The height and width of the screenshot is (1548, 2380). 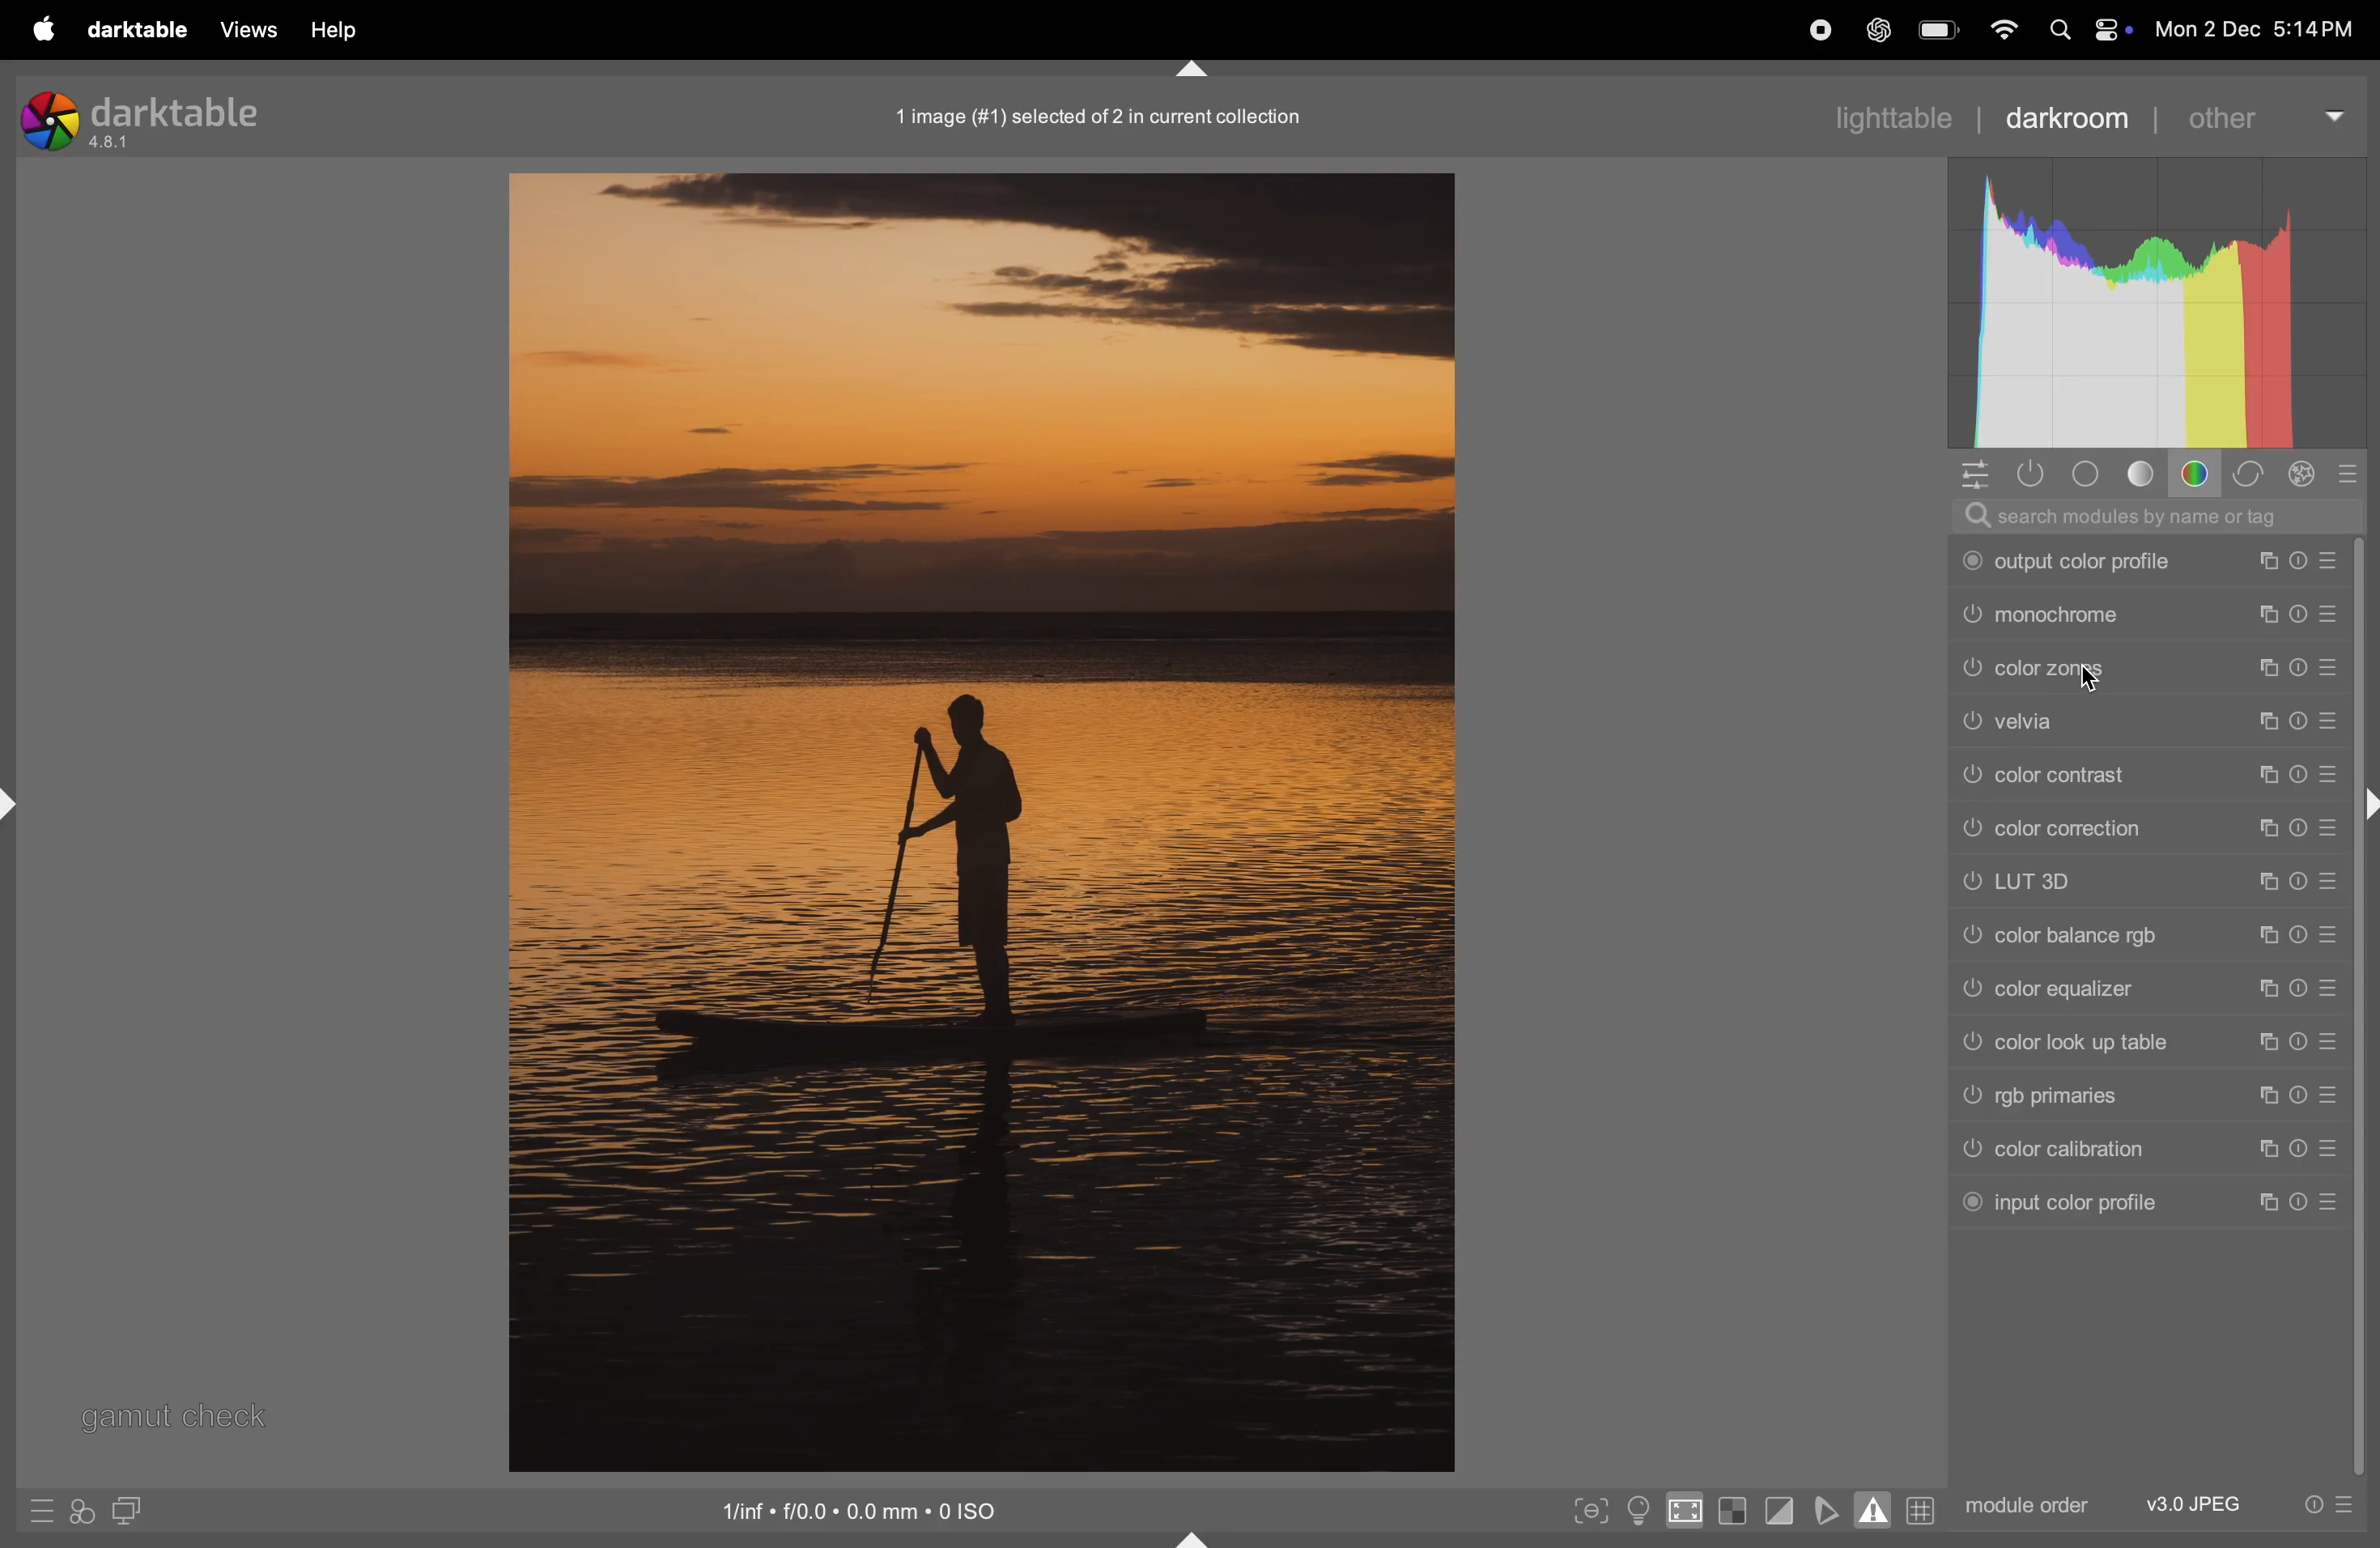 What do you see at coordinates (2327, 879) in the screenshot?
I see `preset` at bounding box center [2327, 879].